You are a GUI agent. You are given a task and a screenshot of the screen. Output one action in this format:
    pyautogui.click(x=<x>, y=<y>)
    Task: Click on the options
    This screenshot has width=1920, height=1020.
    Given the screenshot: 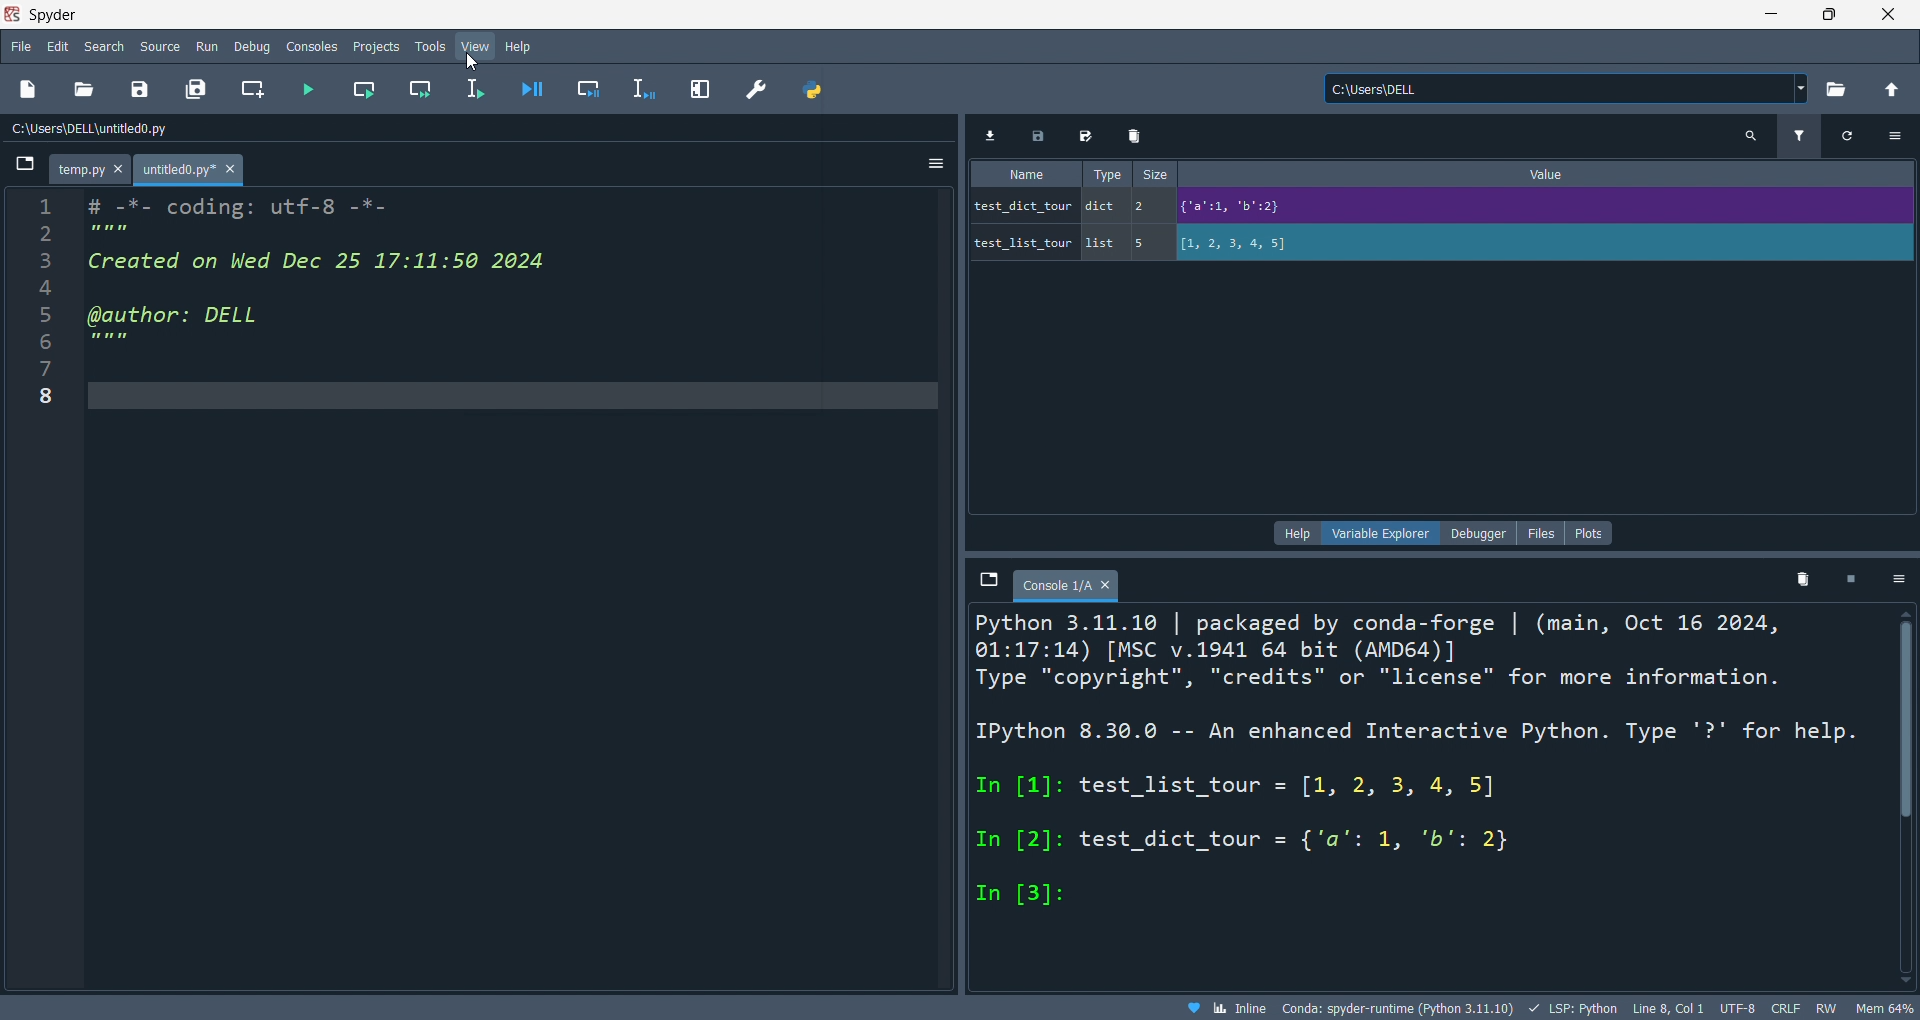 What is the action you would take?
    pyautogui.click(x=930, y=165)
    